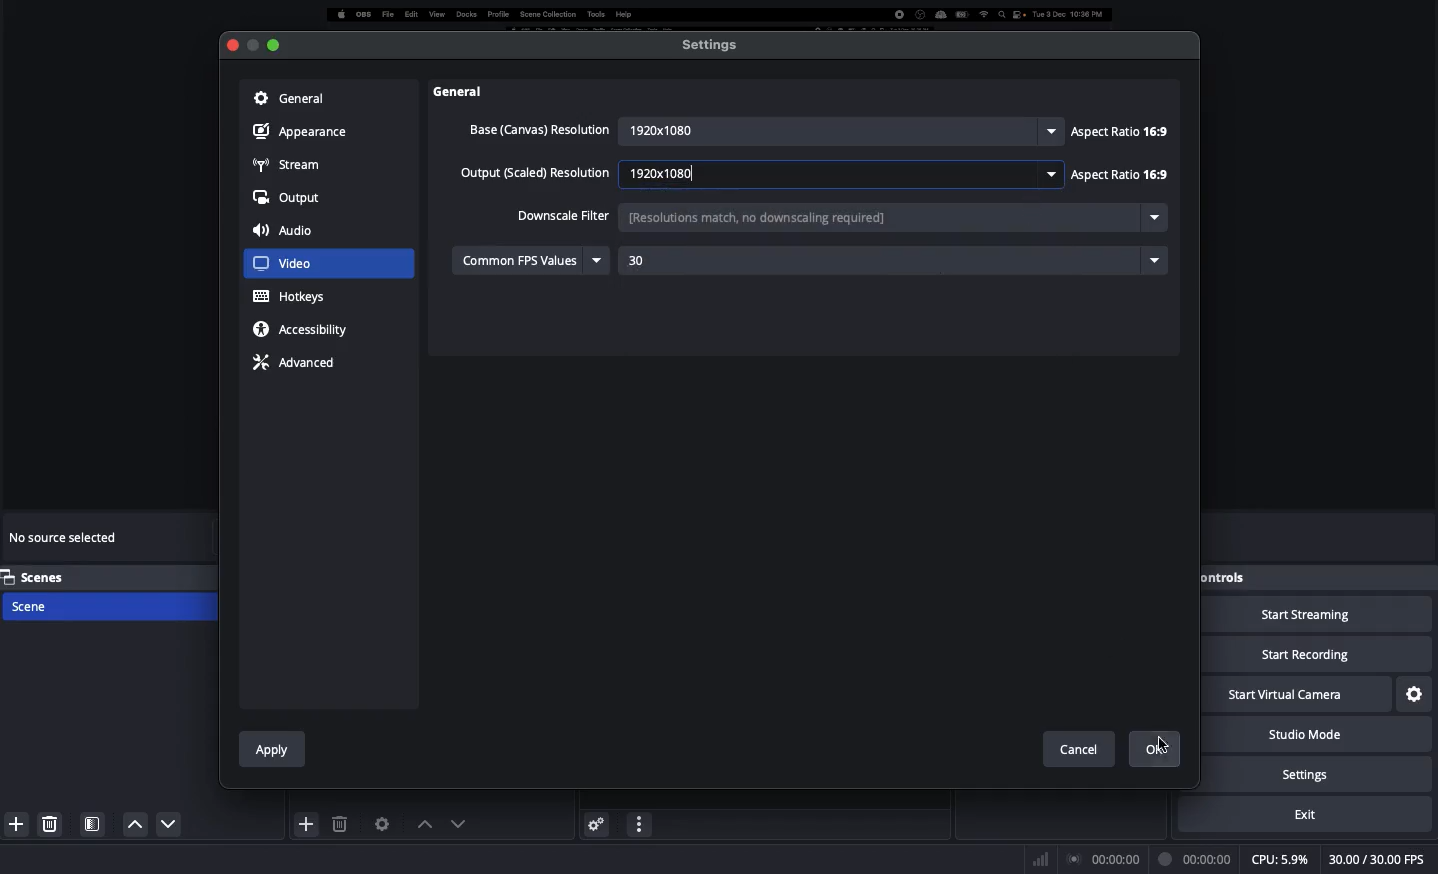  What do you see at coordinates (66, 541) in the screenshot?
I see `No source selected` at bounding box center [66, 541].